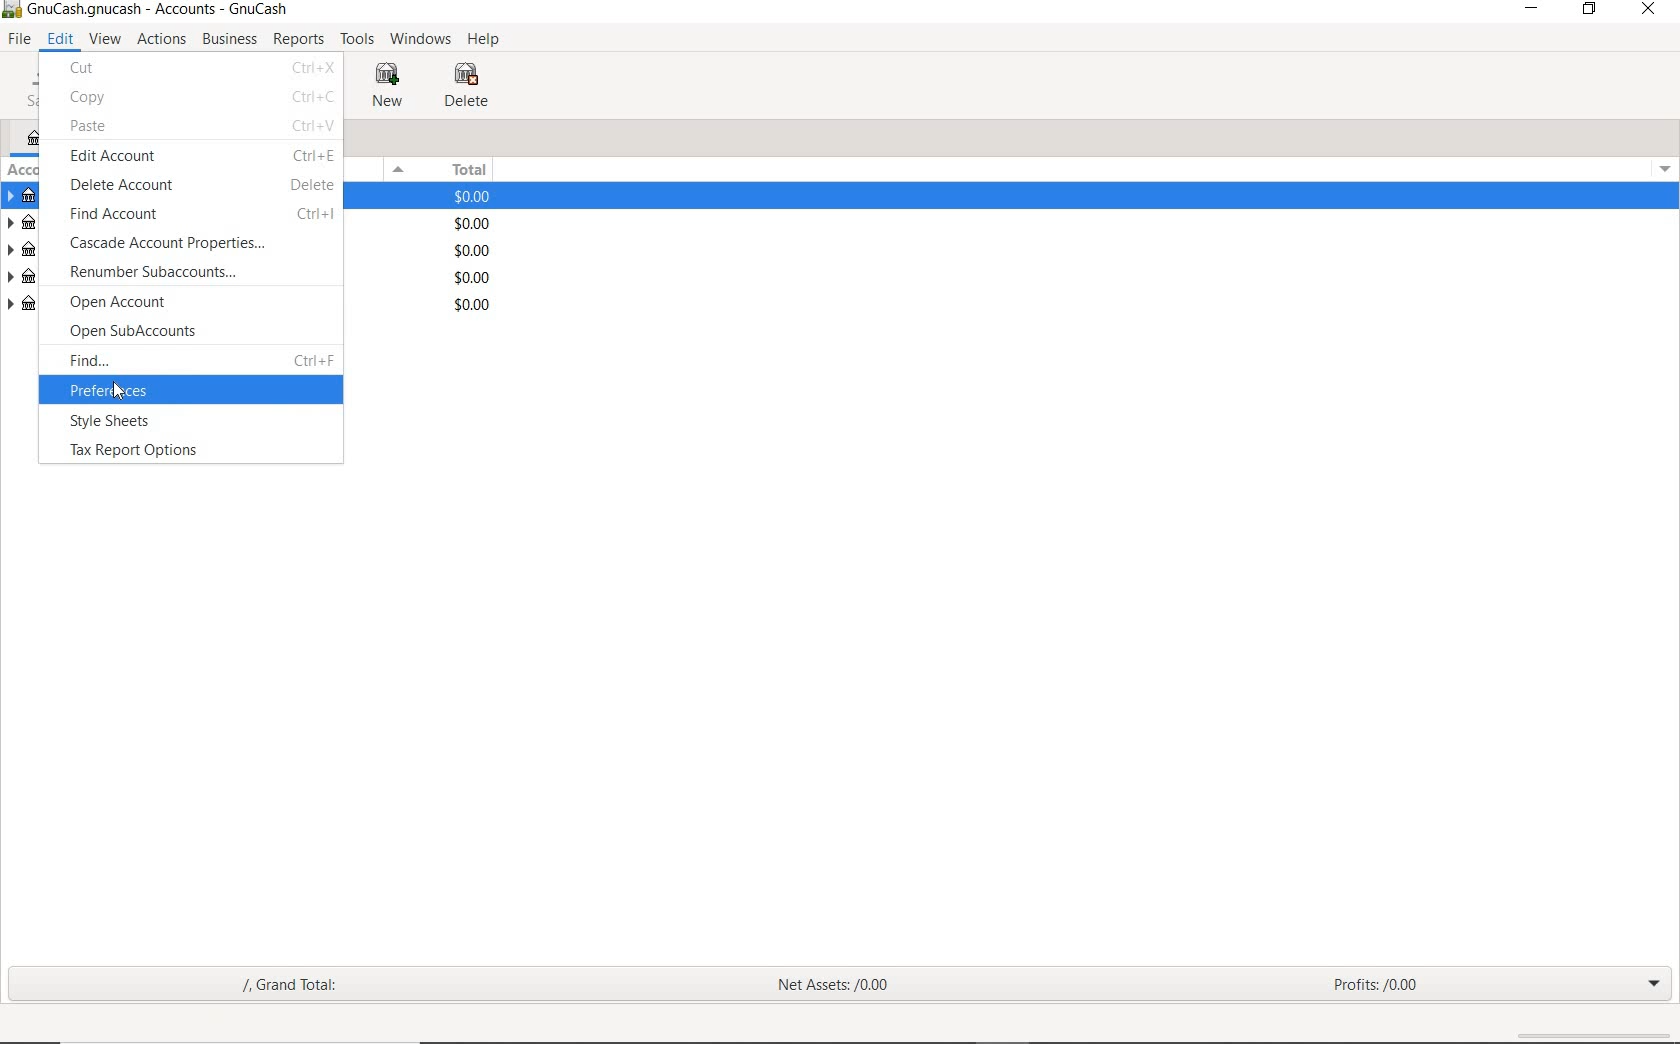 The image size is (1680, 1044). I want to click on , so click(476, 306).